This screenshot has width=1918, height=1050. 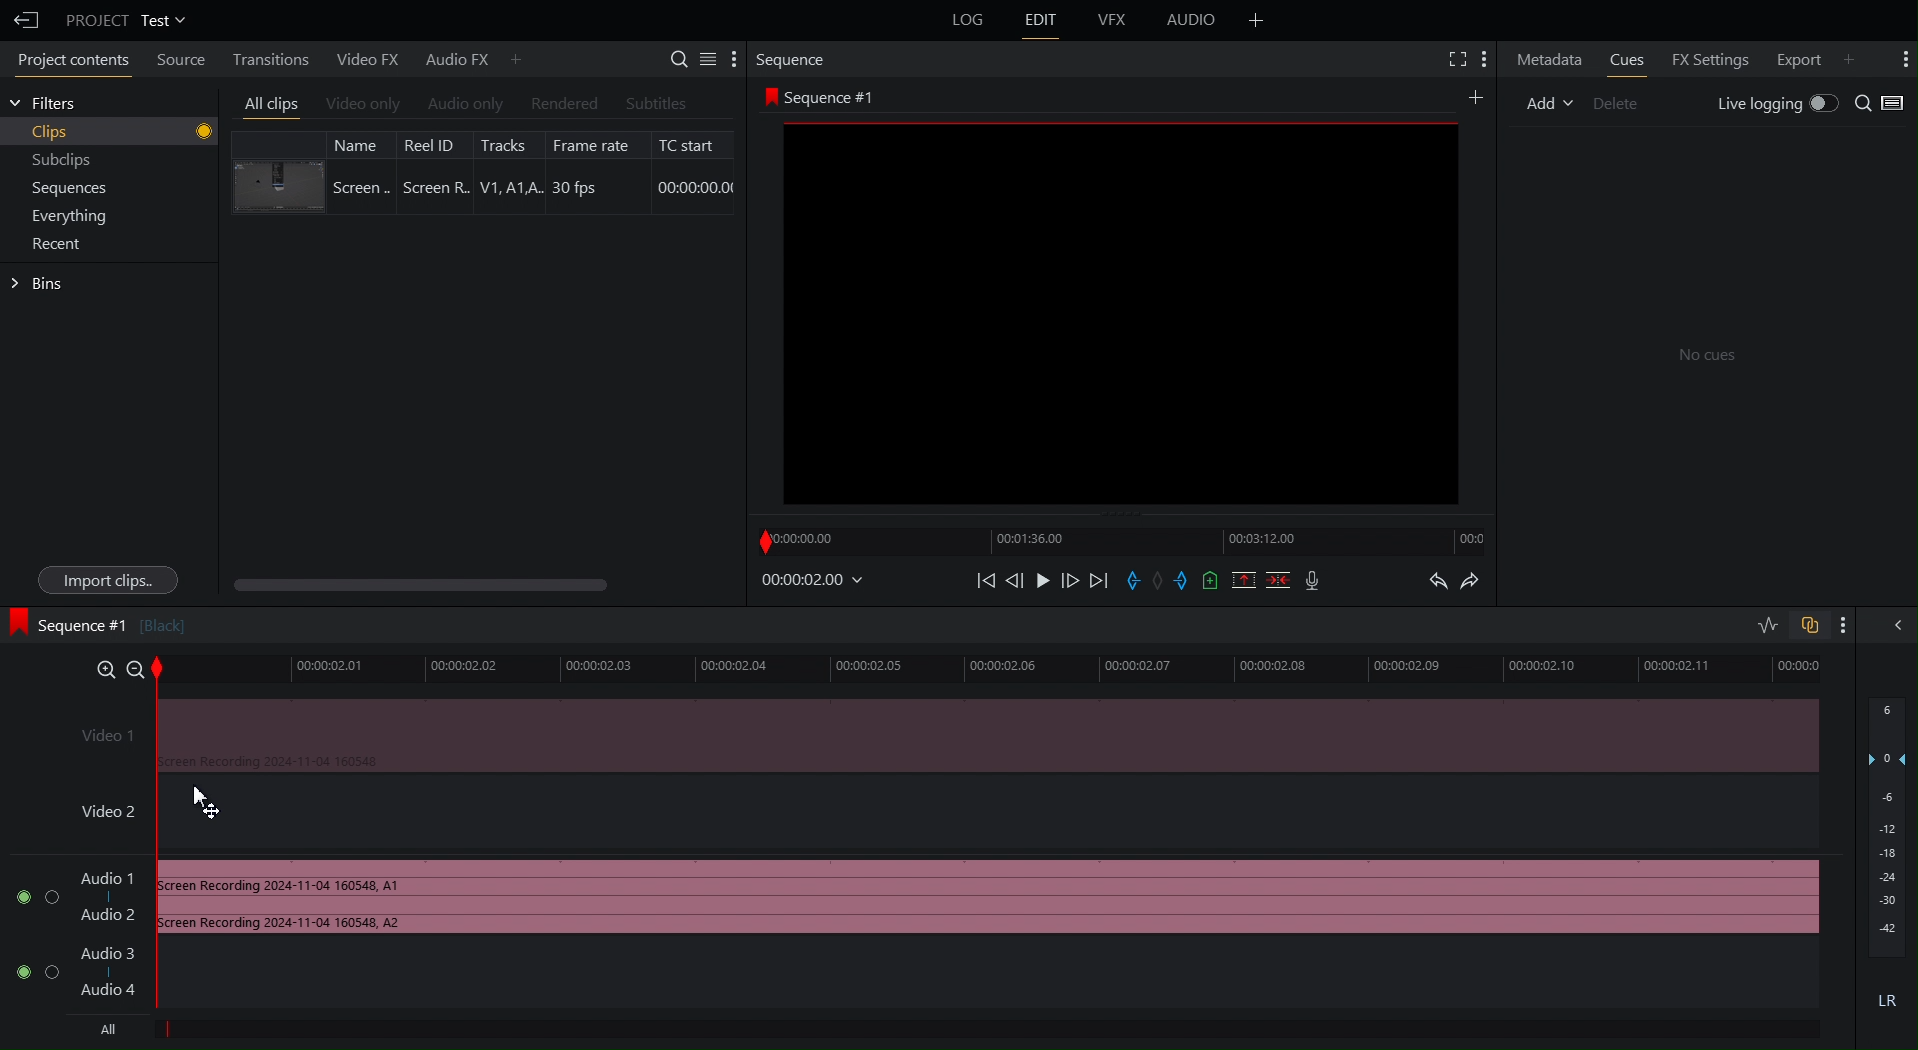 What do you see at coordinates (482, 171) in the screenshot?
I see `Clip` at bounding box center [482, 171].